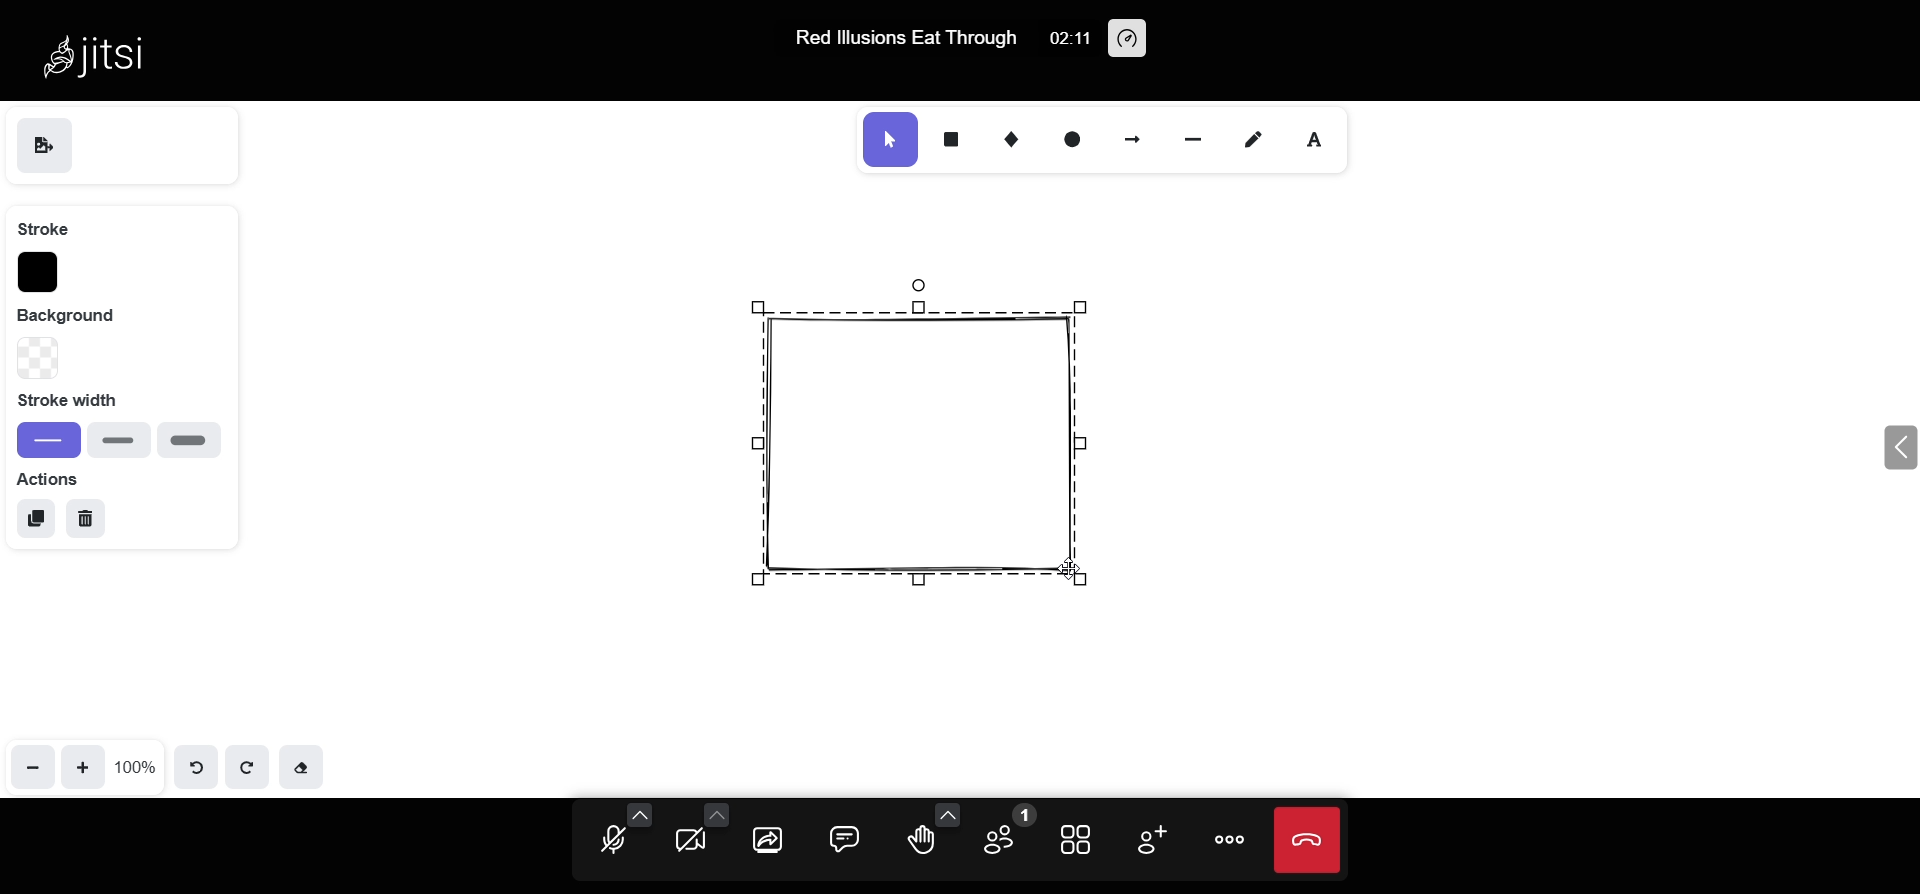  Describe the element at coordinates (1322, 138) in the screenshot. I see `text` at that location.